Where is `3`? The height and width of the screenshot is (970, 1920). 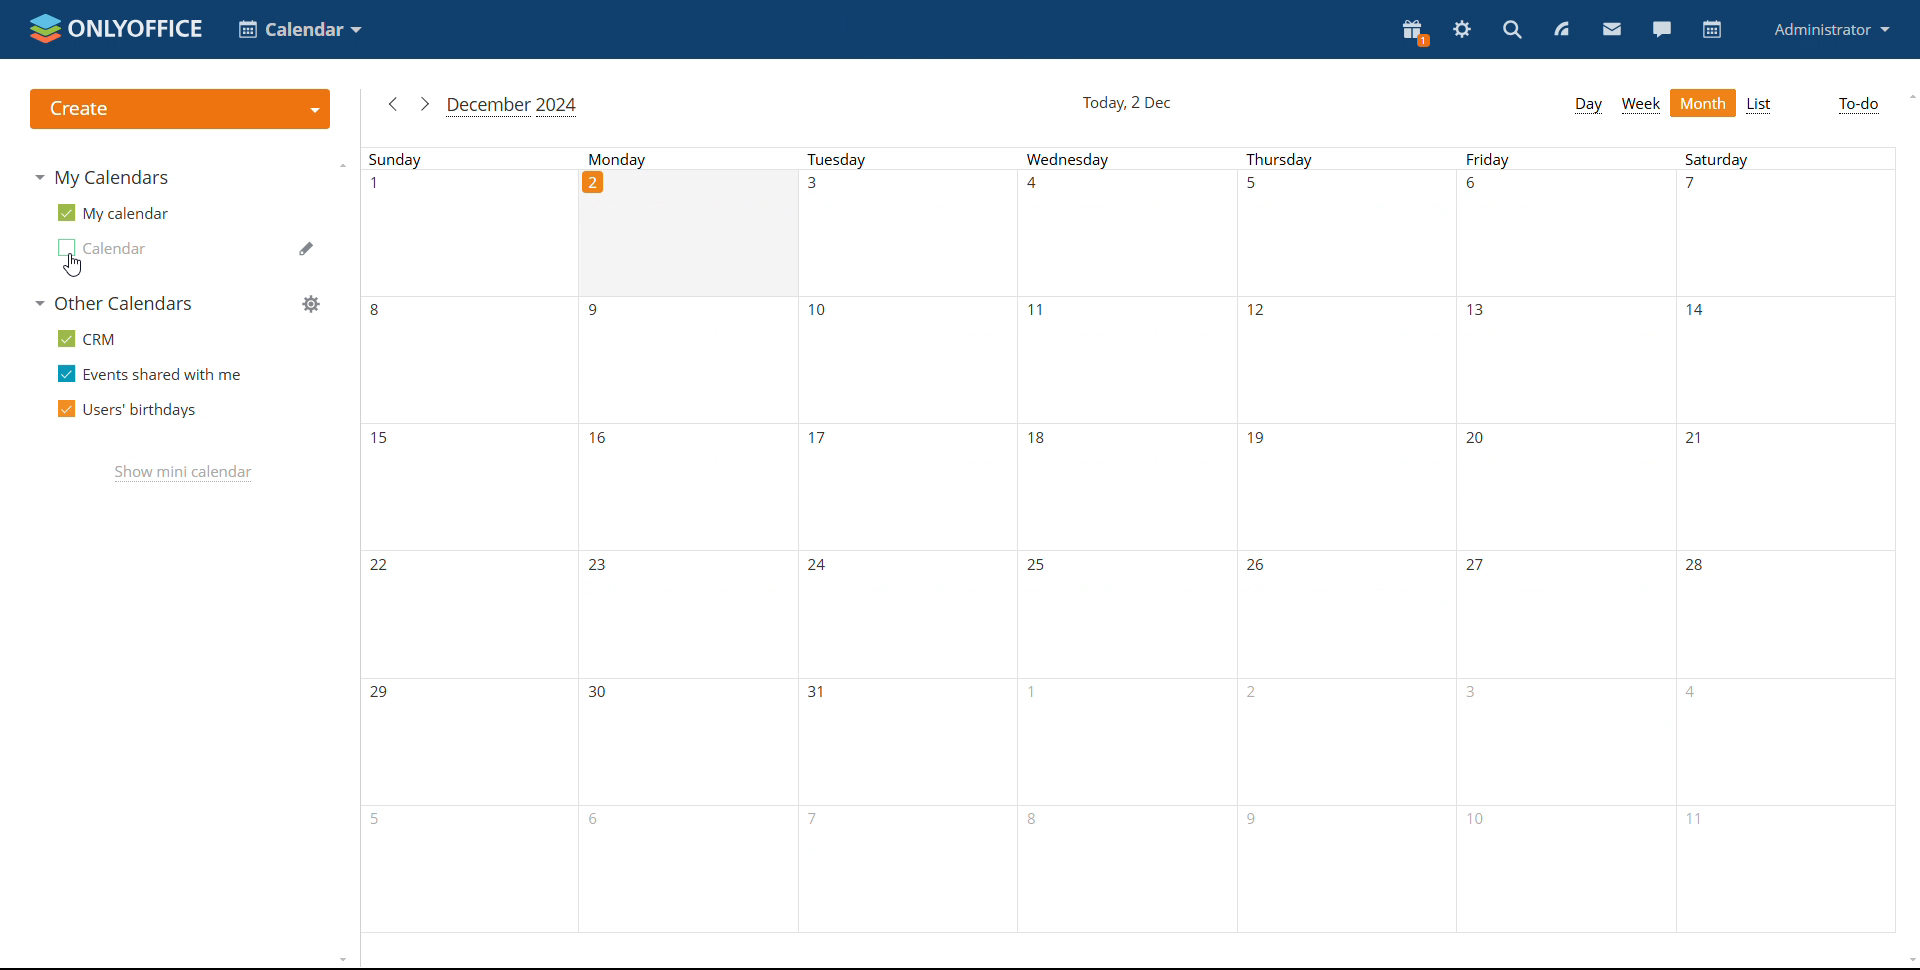
3 is located at coordinates (908, 233).